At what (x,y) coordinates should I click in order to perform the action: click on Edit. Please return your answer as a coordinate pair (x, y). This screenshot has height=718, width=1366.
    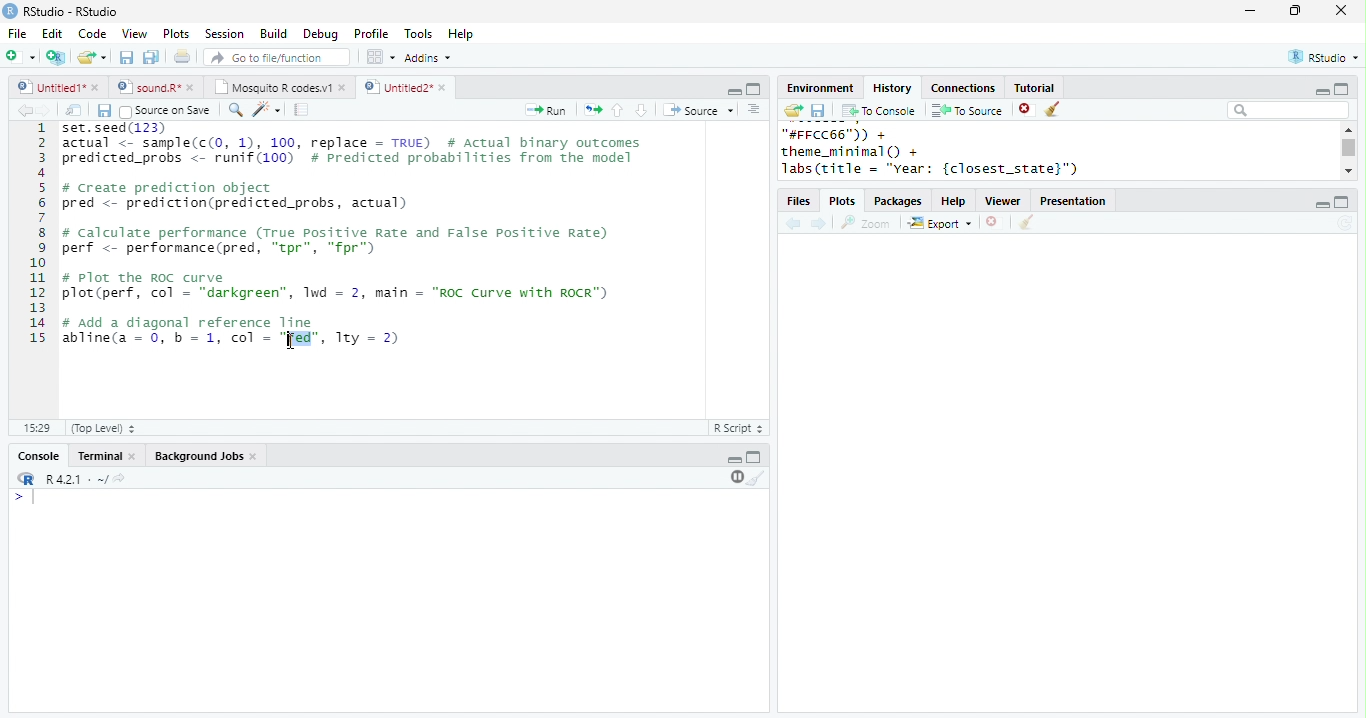
    Looking at the image, I should click on (52, 34).